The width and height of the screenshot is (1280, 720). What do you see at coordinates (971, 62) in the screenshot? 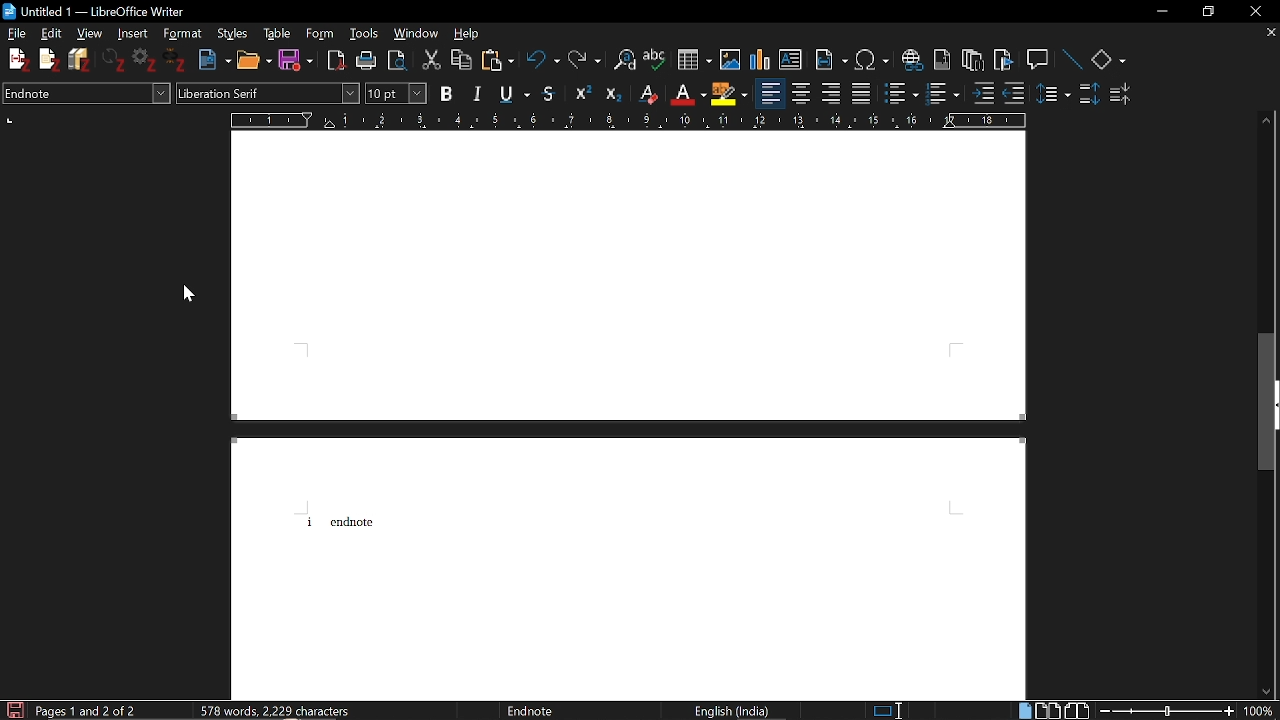
I see `Insert endnote` at bounding box center [971, 62].